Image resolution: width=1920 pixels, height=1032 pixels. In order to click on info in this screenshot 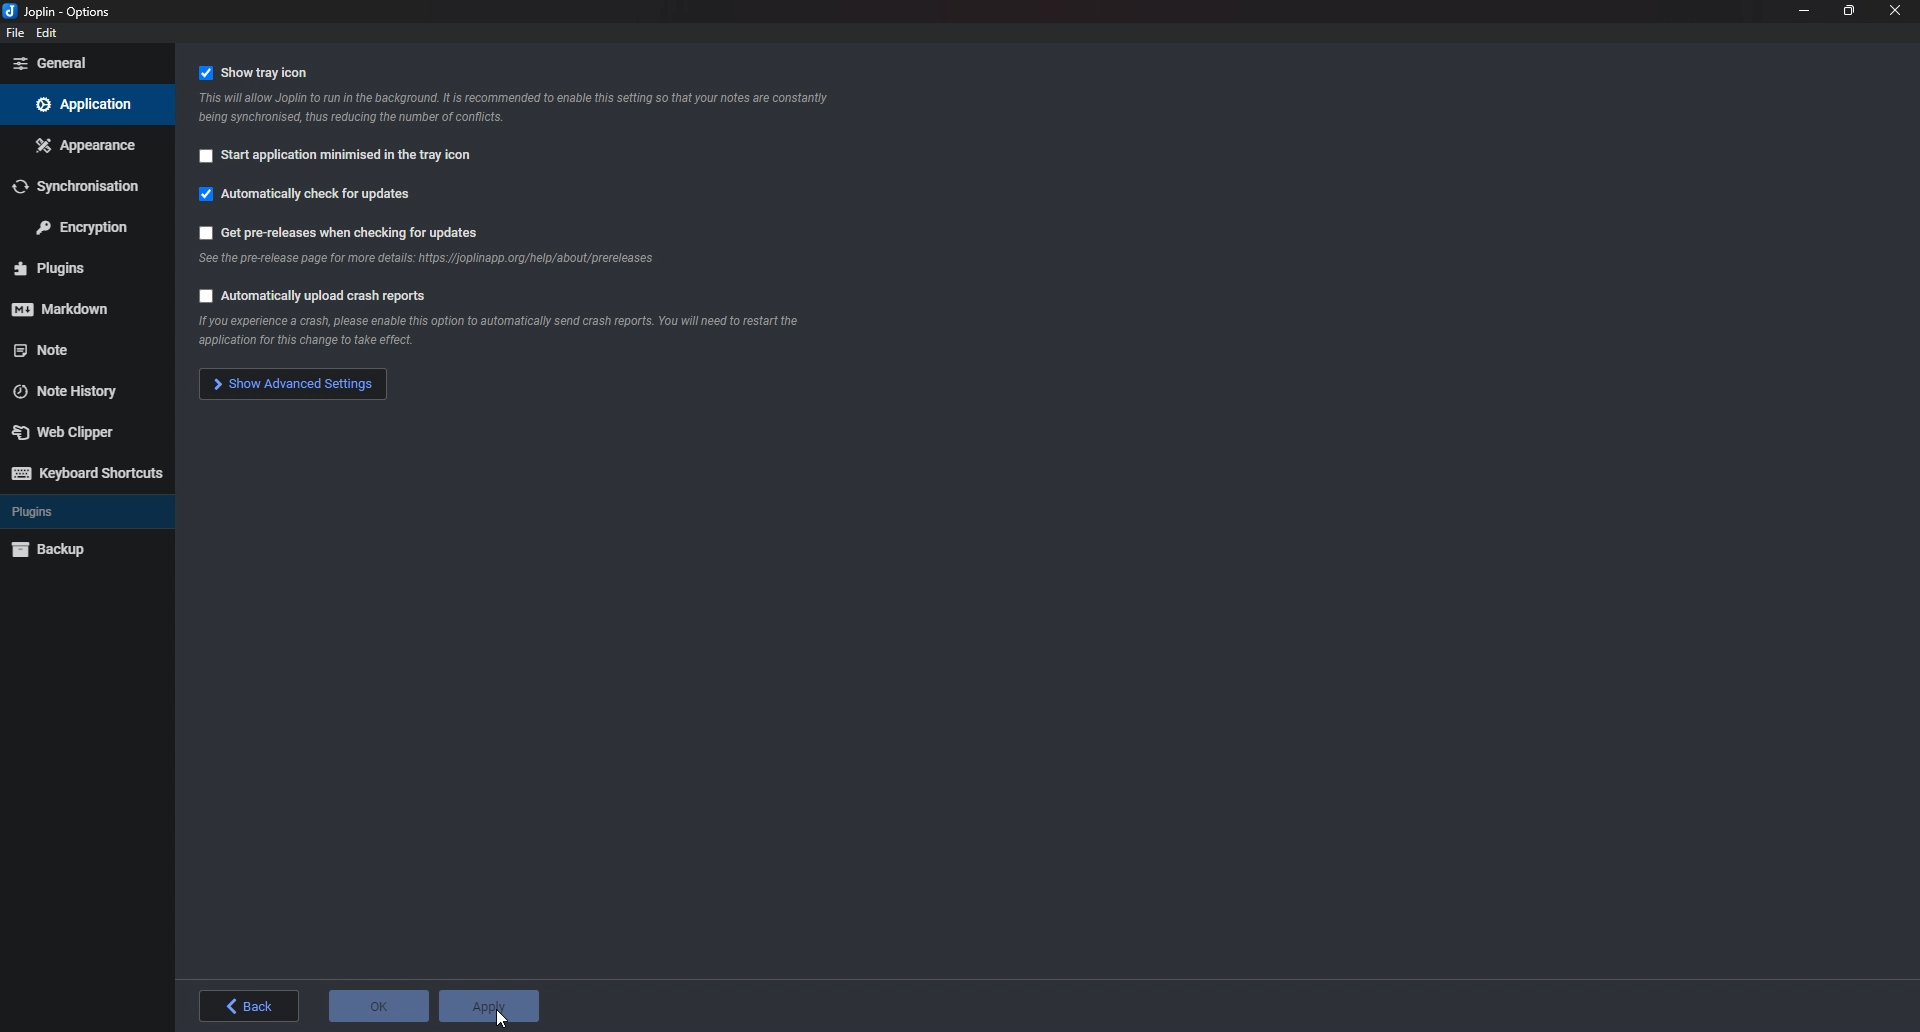, I will do `click(524, 108)`.